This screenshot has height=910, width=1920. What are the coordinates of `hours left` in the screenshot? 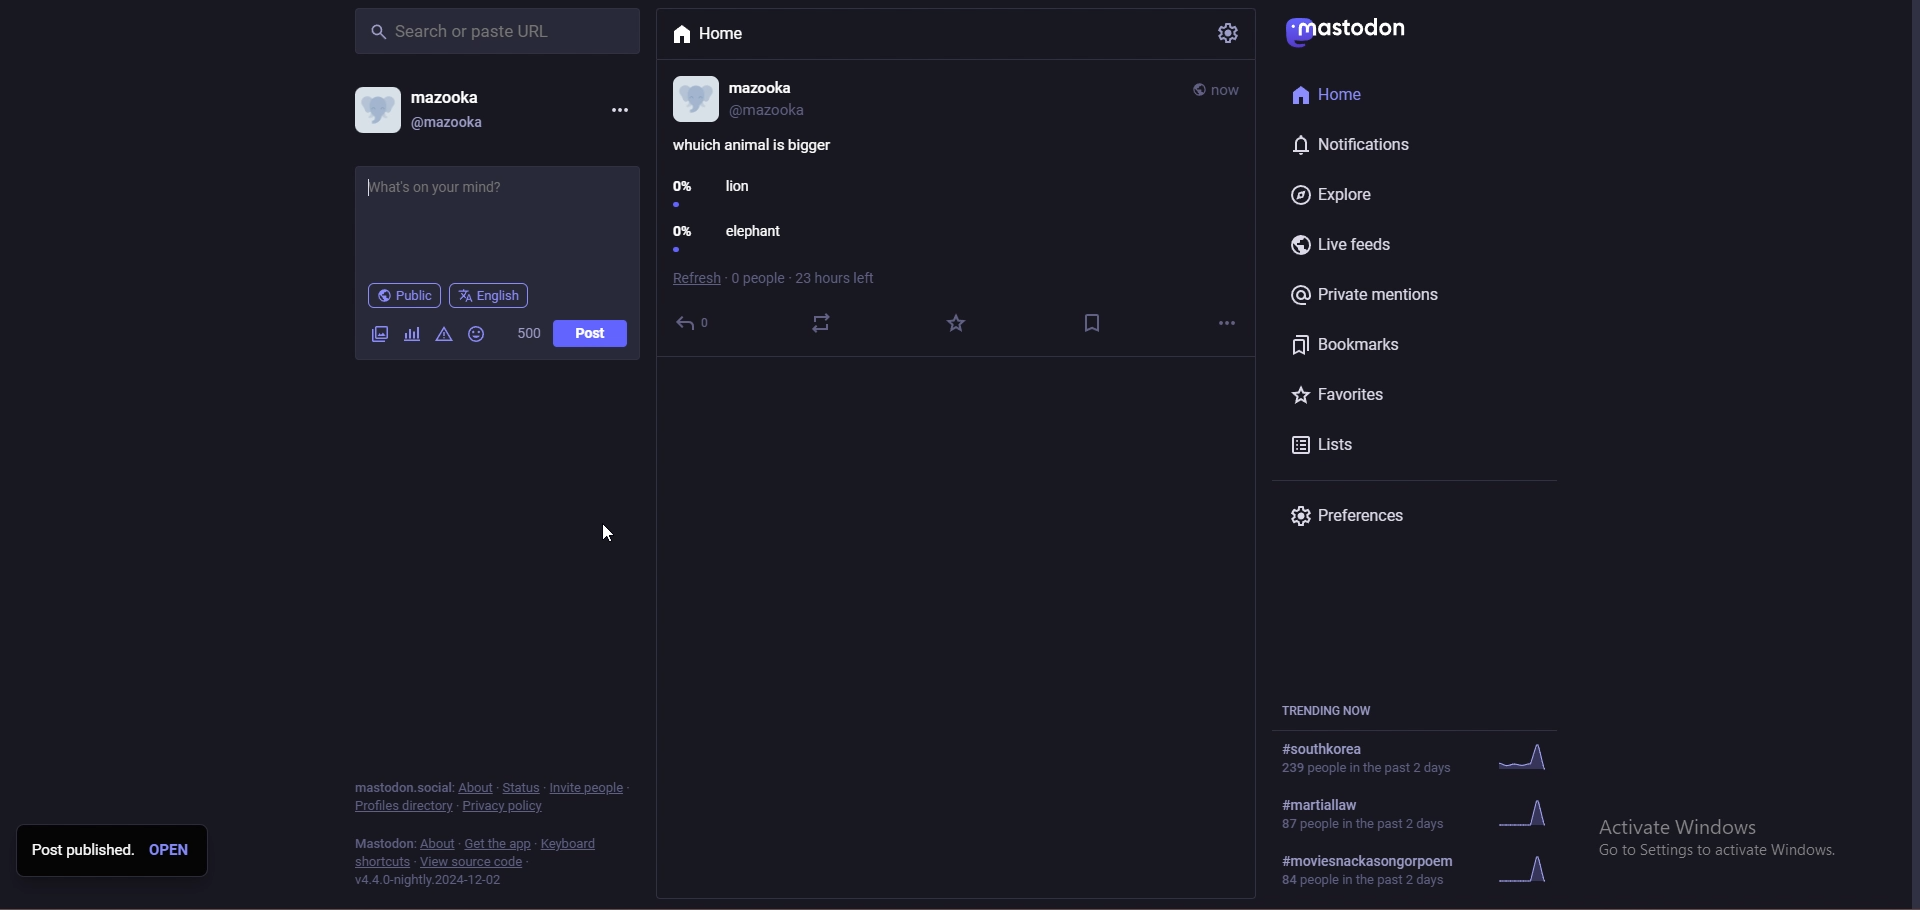 It's located at (835, 279).